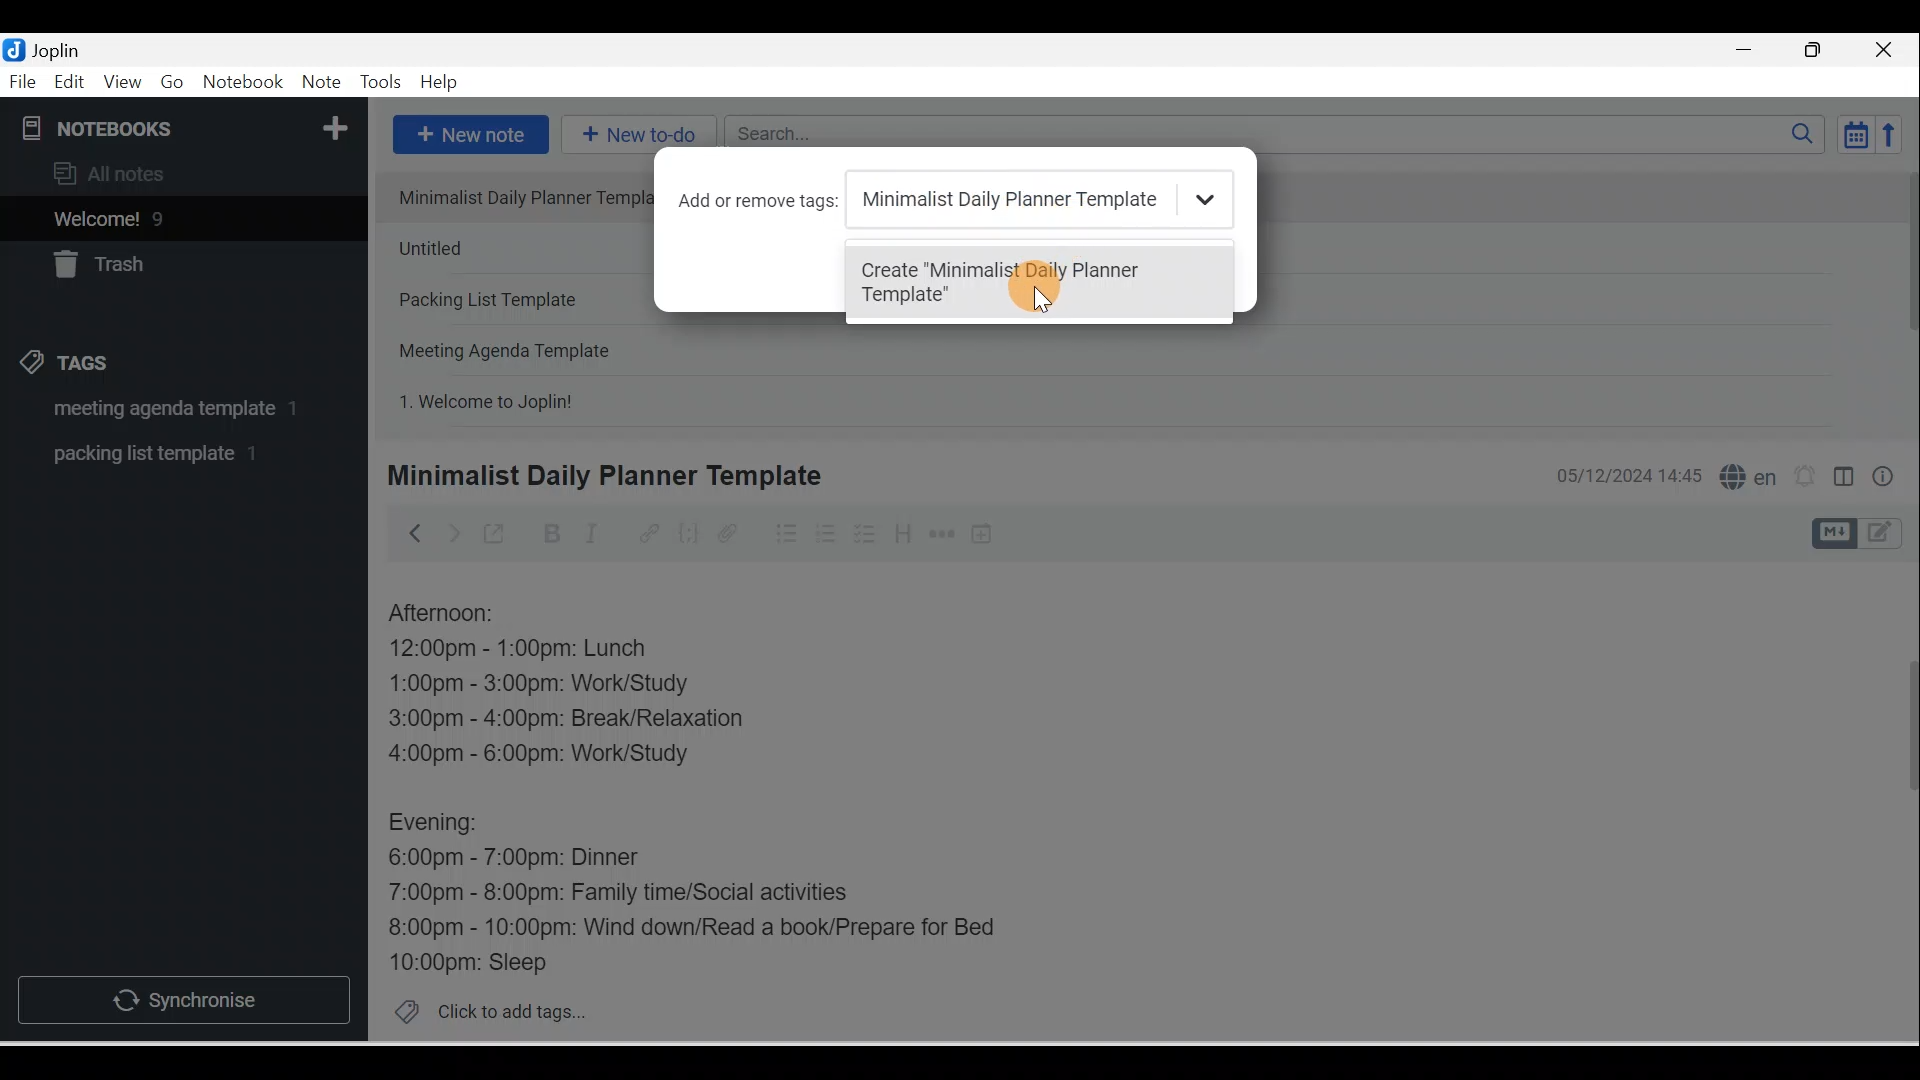 The width and height of the screenshot is (1920, 1080). What do you see at coordinates (169, 454) in the screenshot?
I see `Tag 2` at bounding box center [169, 454].